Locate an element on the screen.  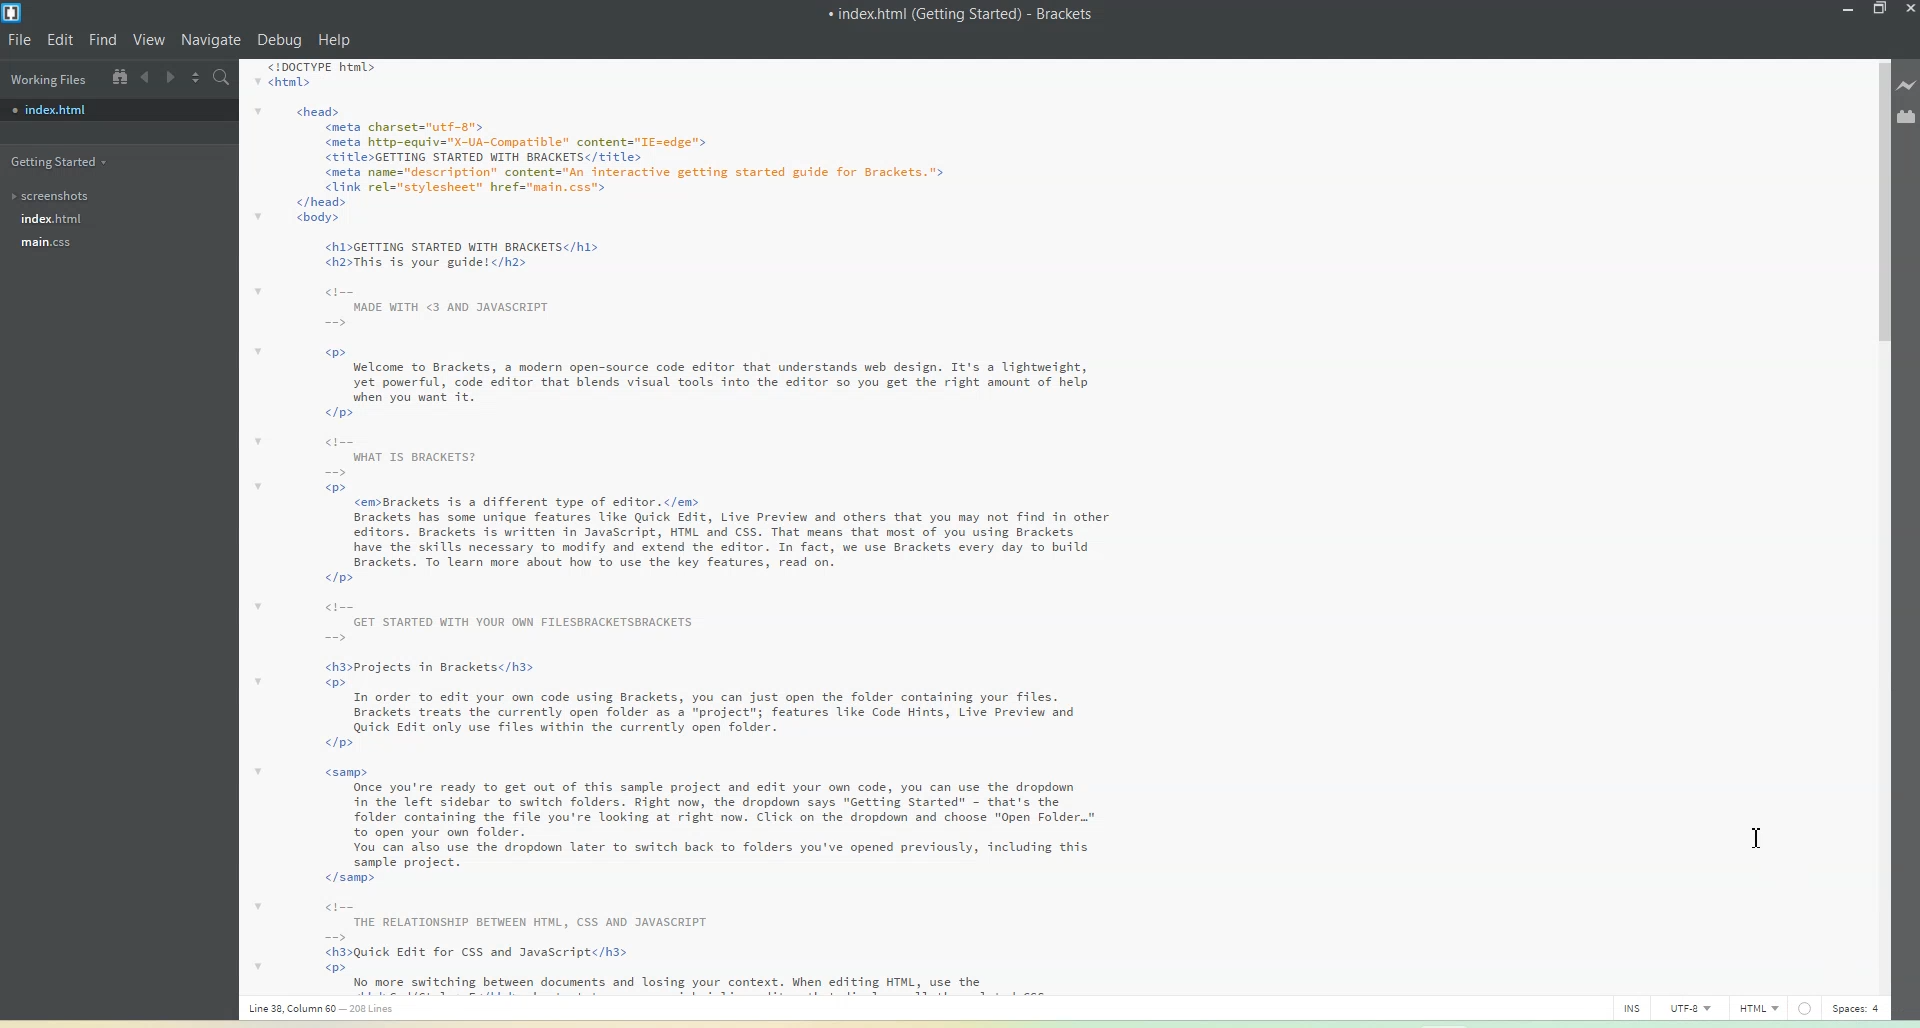
File is located at coordinates (20, 41).